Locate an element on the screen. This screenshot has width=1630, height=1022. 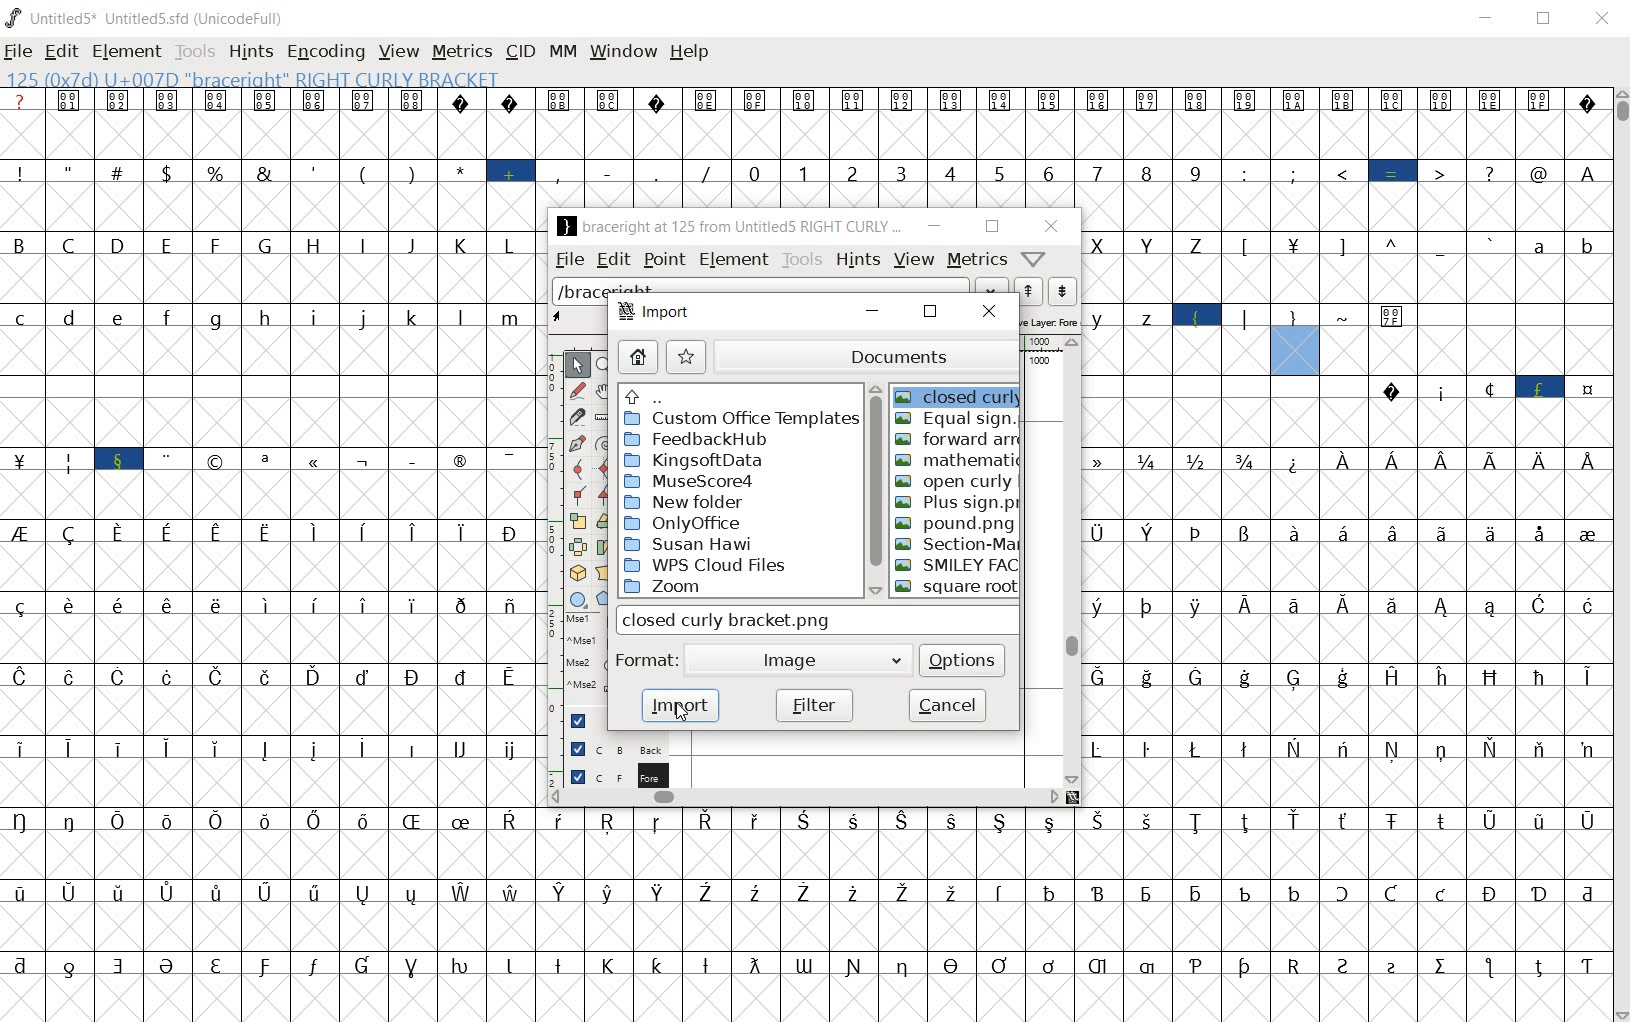
CID is located at coordinates (520, 52).